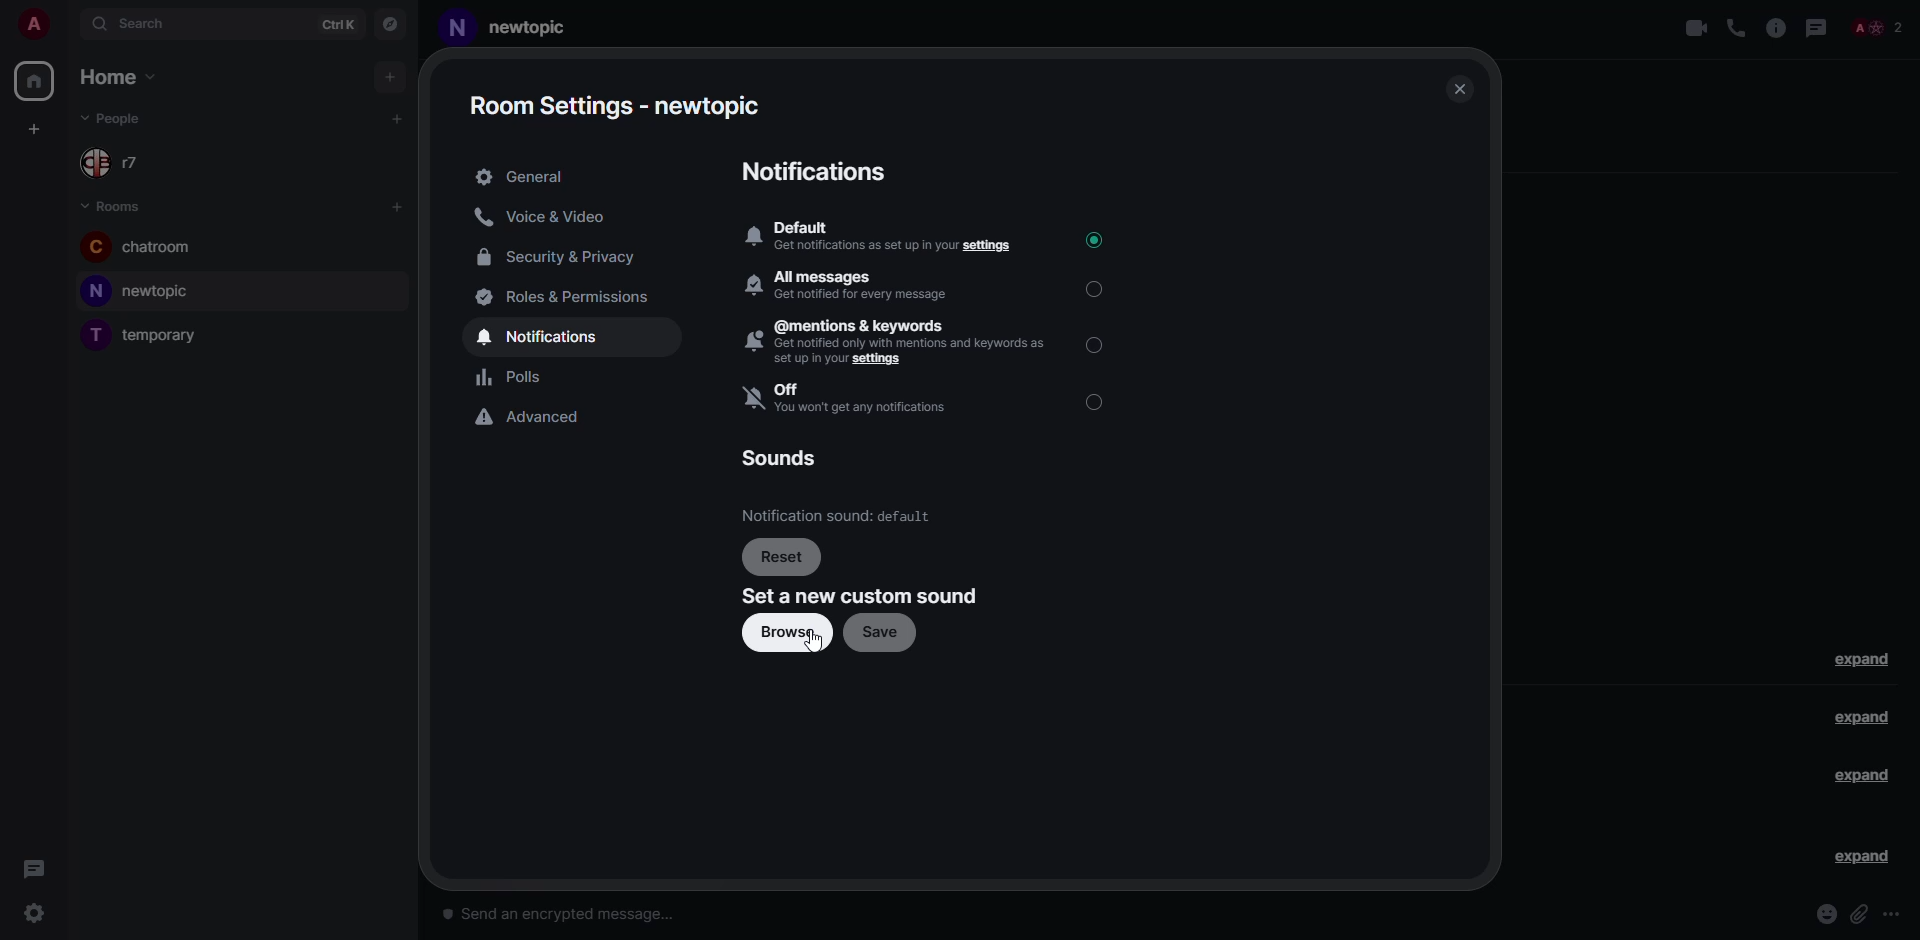 This screenshot has height=940, width=1920. I want to click on threads, so click(33, 865).